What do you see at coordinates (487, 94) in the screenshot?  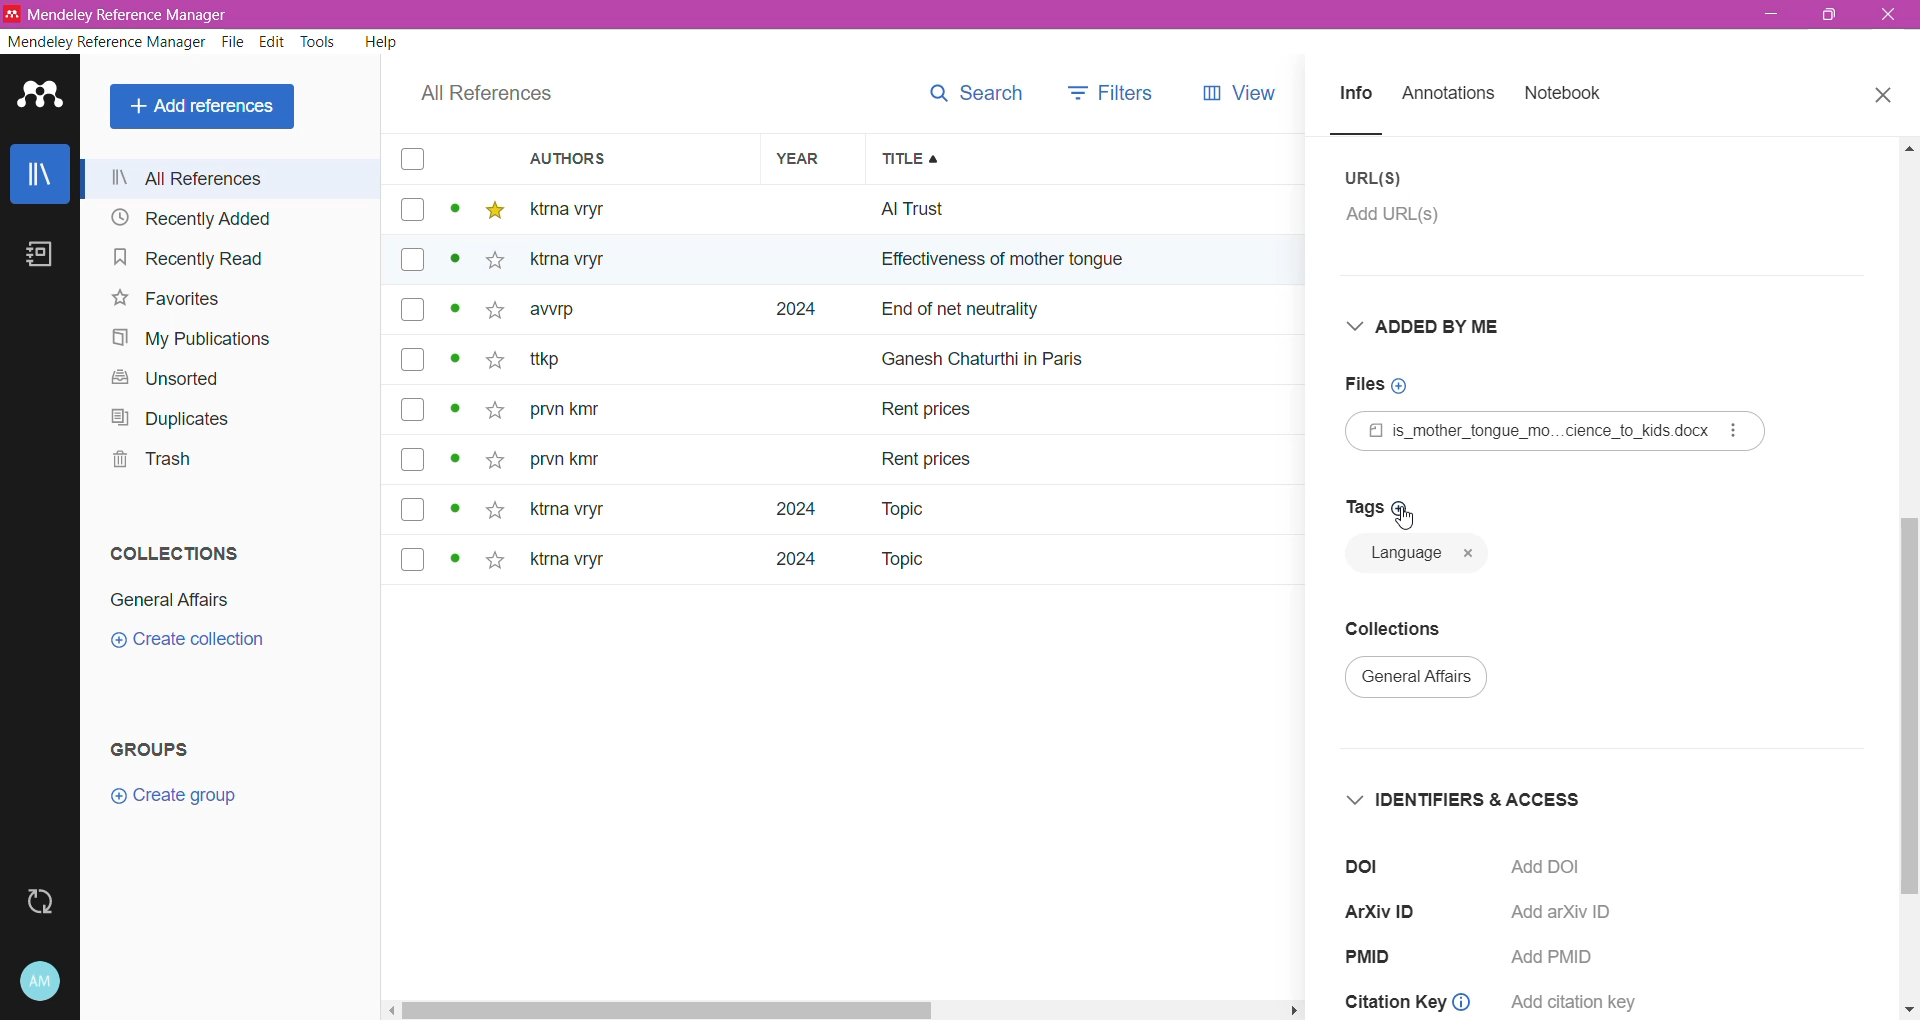 I see `All References` at bounding box center [487, 94].